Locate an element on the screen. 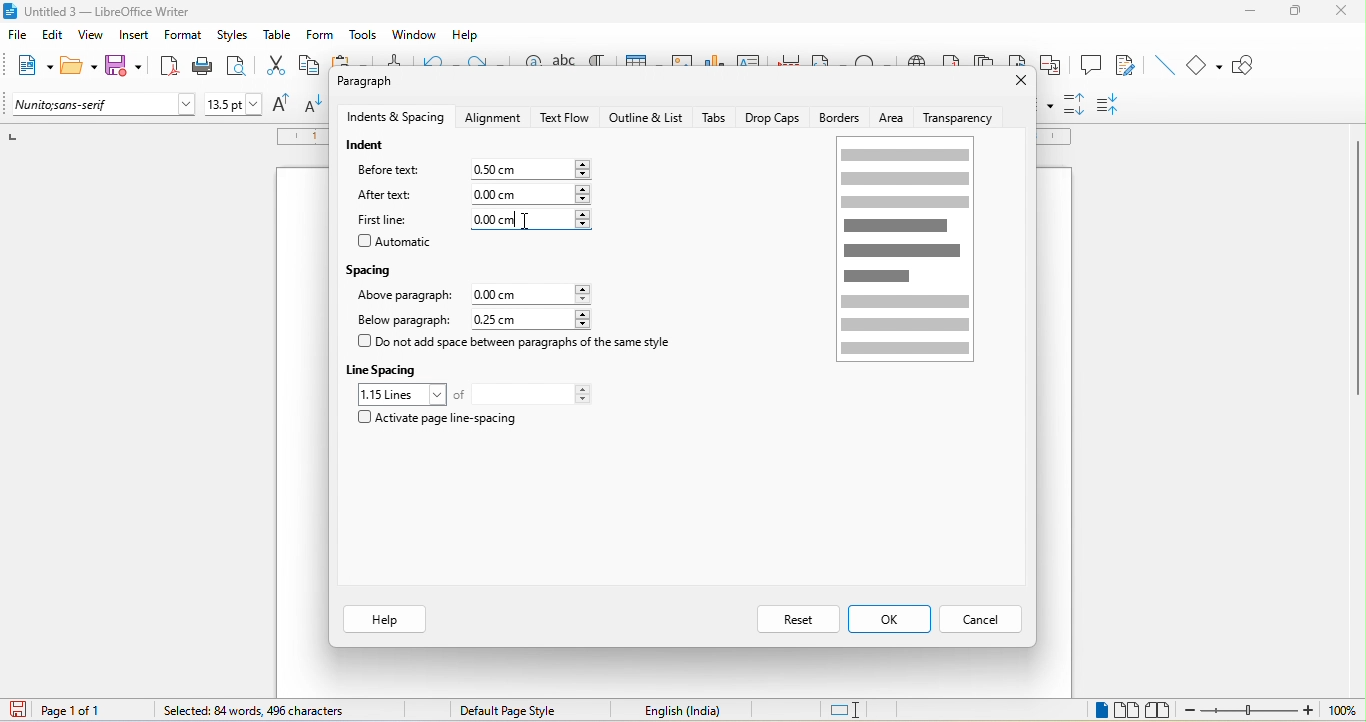  print preview is located at coordinates (241, 66).